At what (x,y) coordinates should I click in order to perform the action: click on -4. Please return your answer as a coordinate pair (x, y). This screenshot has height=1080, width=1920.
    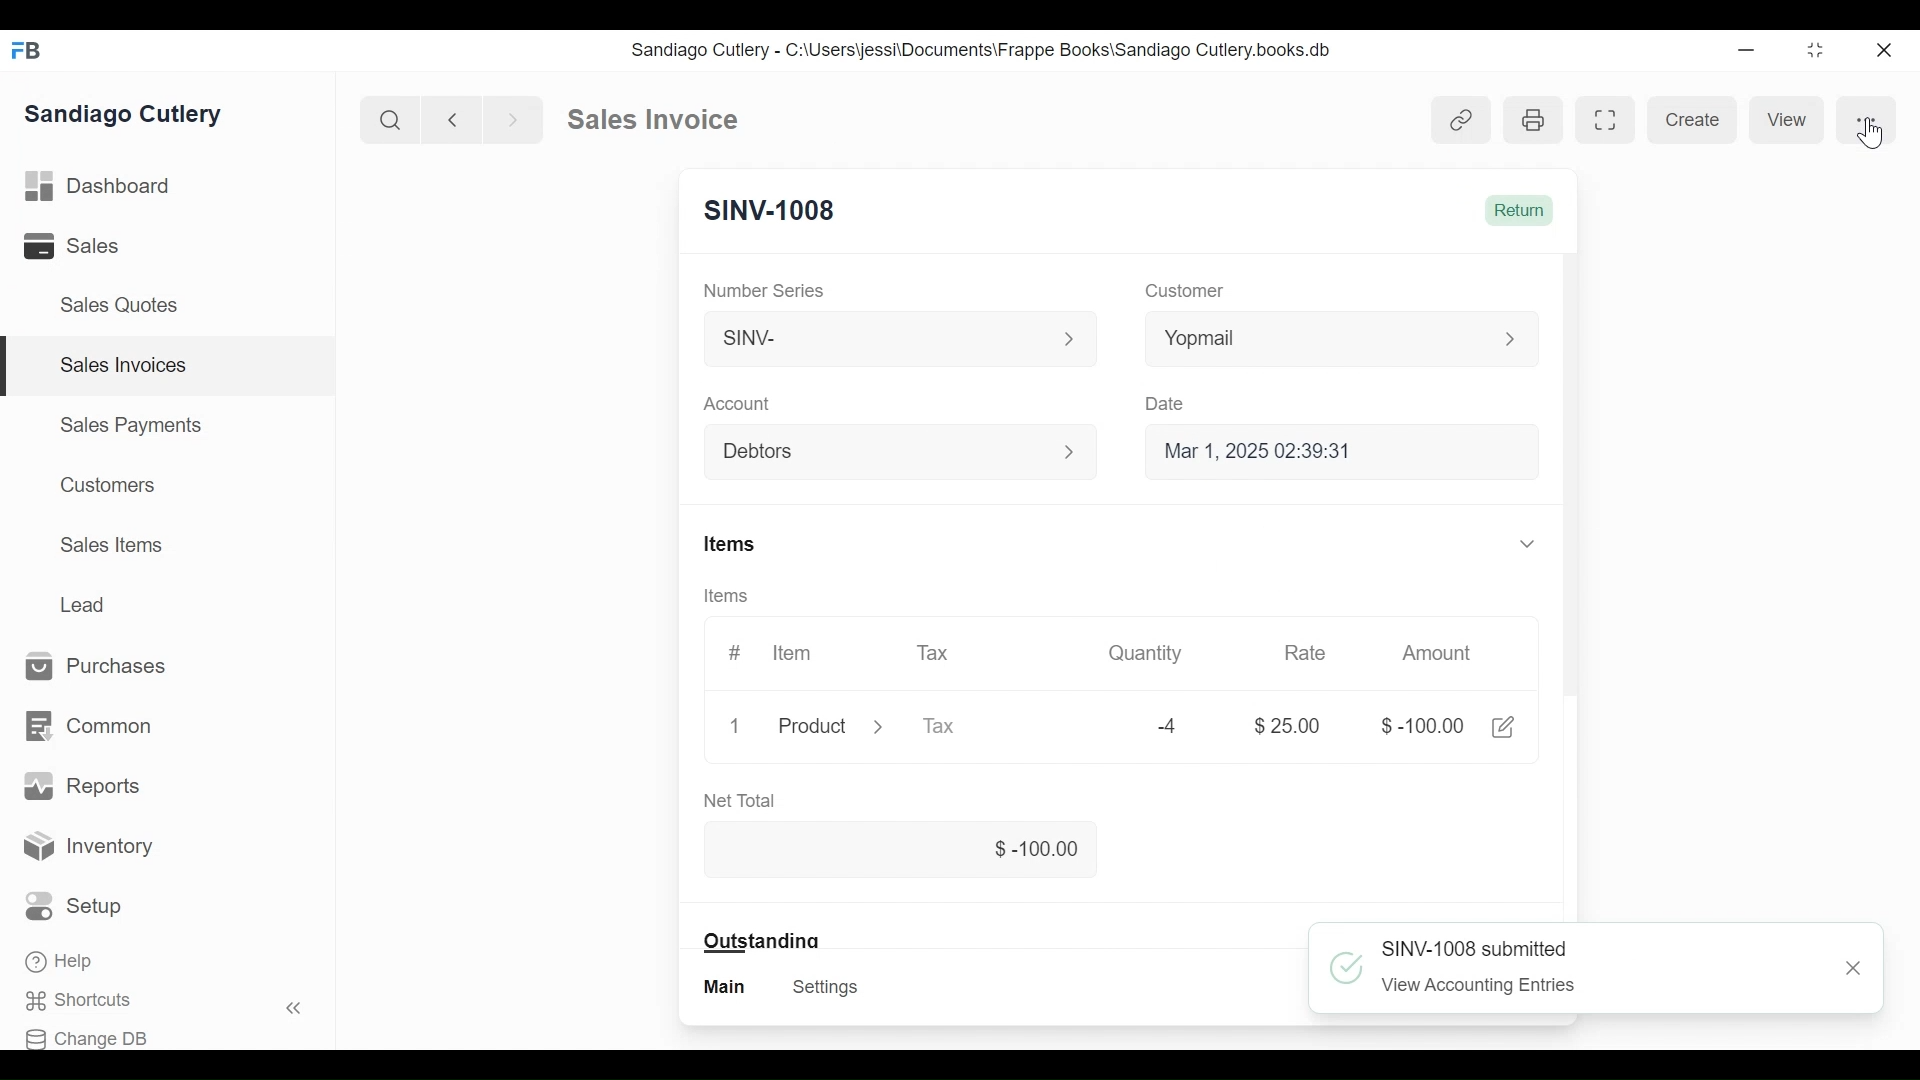
    Looking at the image, I should click on (1168, 726).